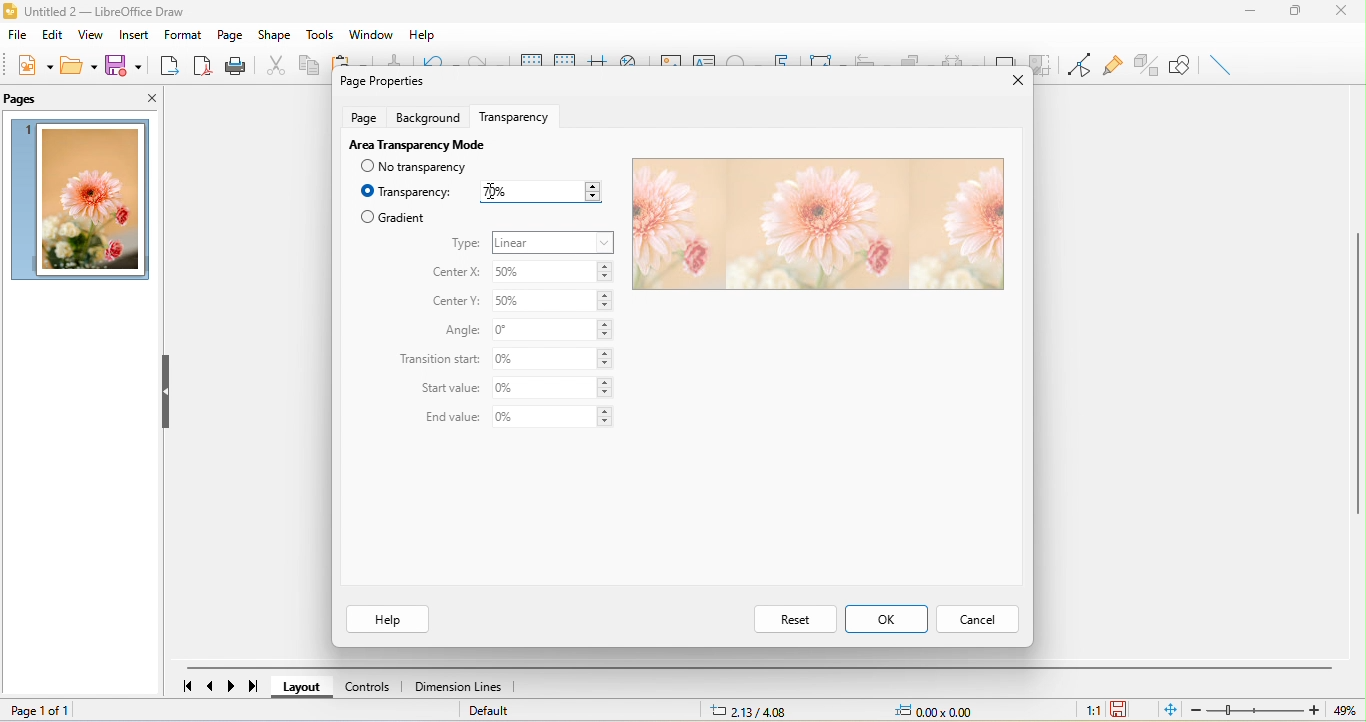  Describe the element at coordinates (494, 190) in the screenshot. I see `cursor movement` at that location.